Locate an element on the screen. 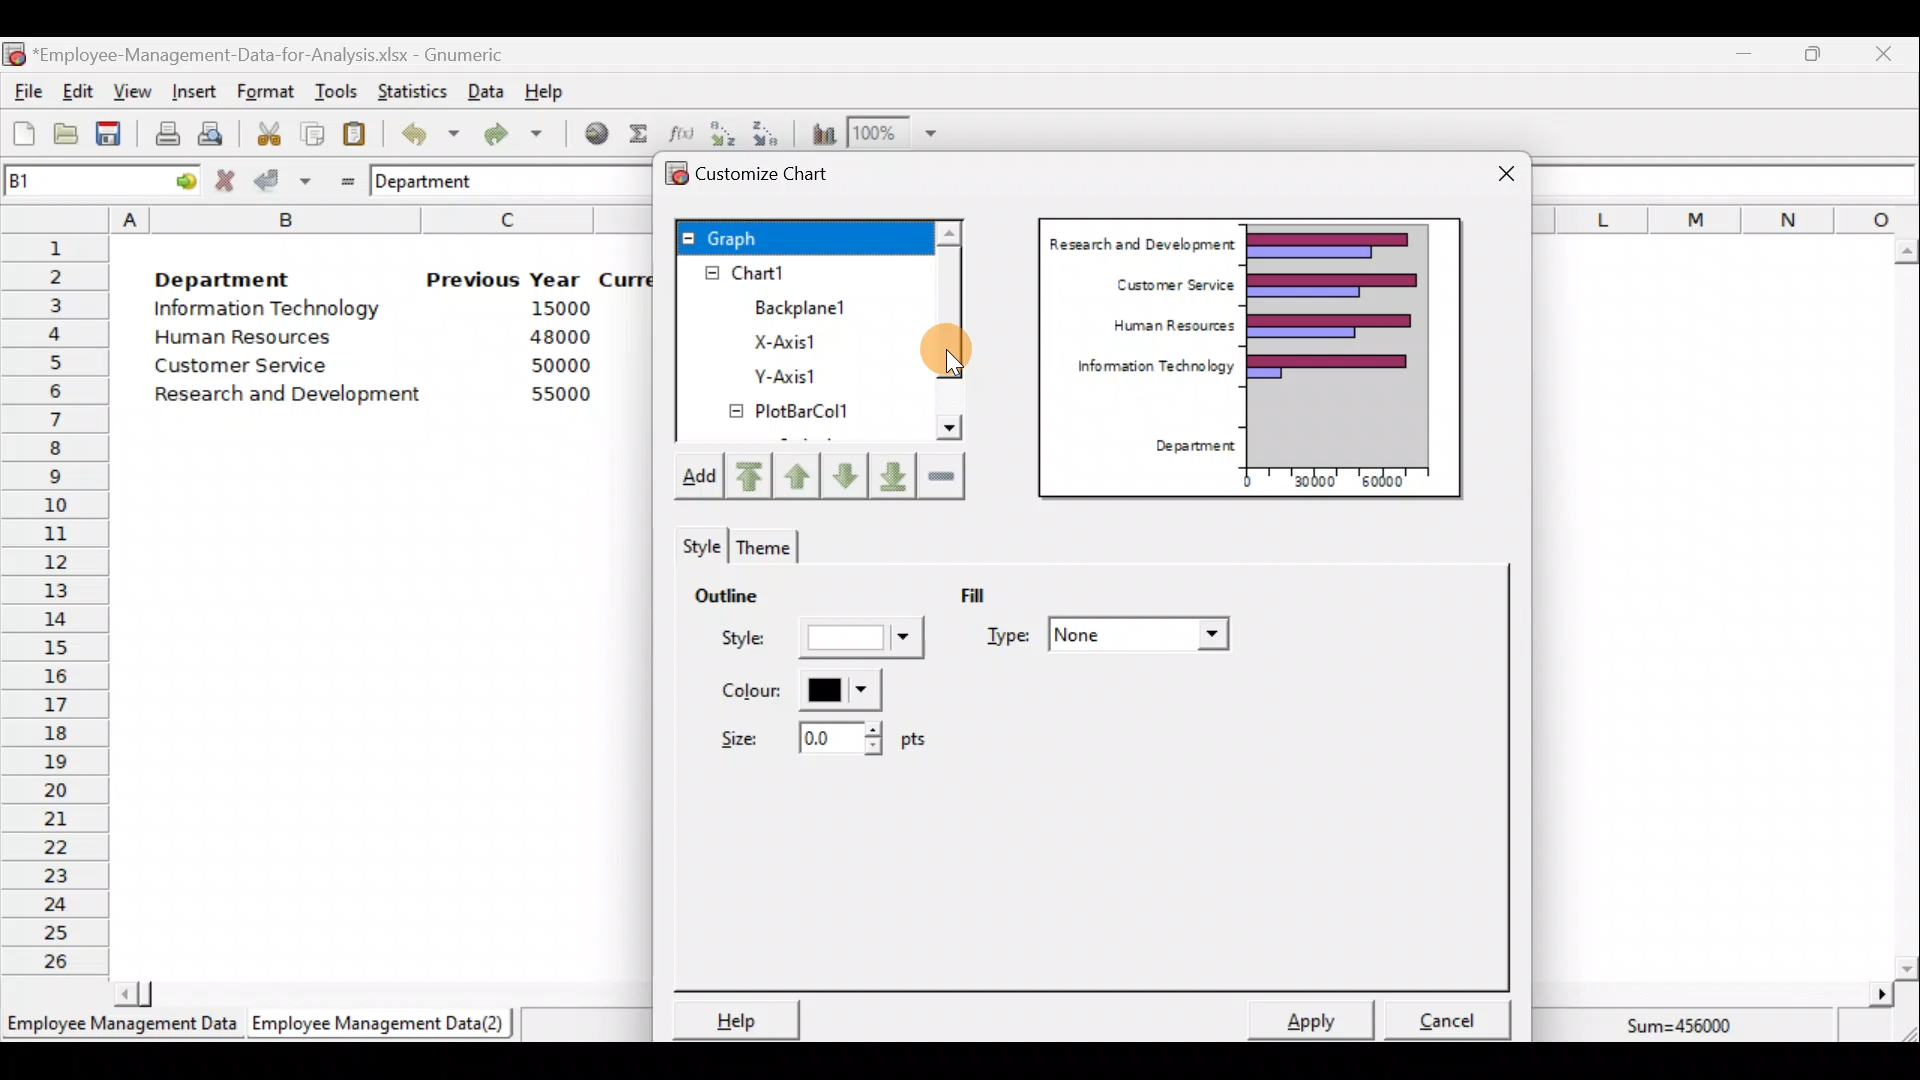  Insert is located at coordinates (192, 92).